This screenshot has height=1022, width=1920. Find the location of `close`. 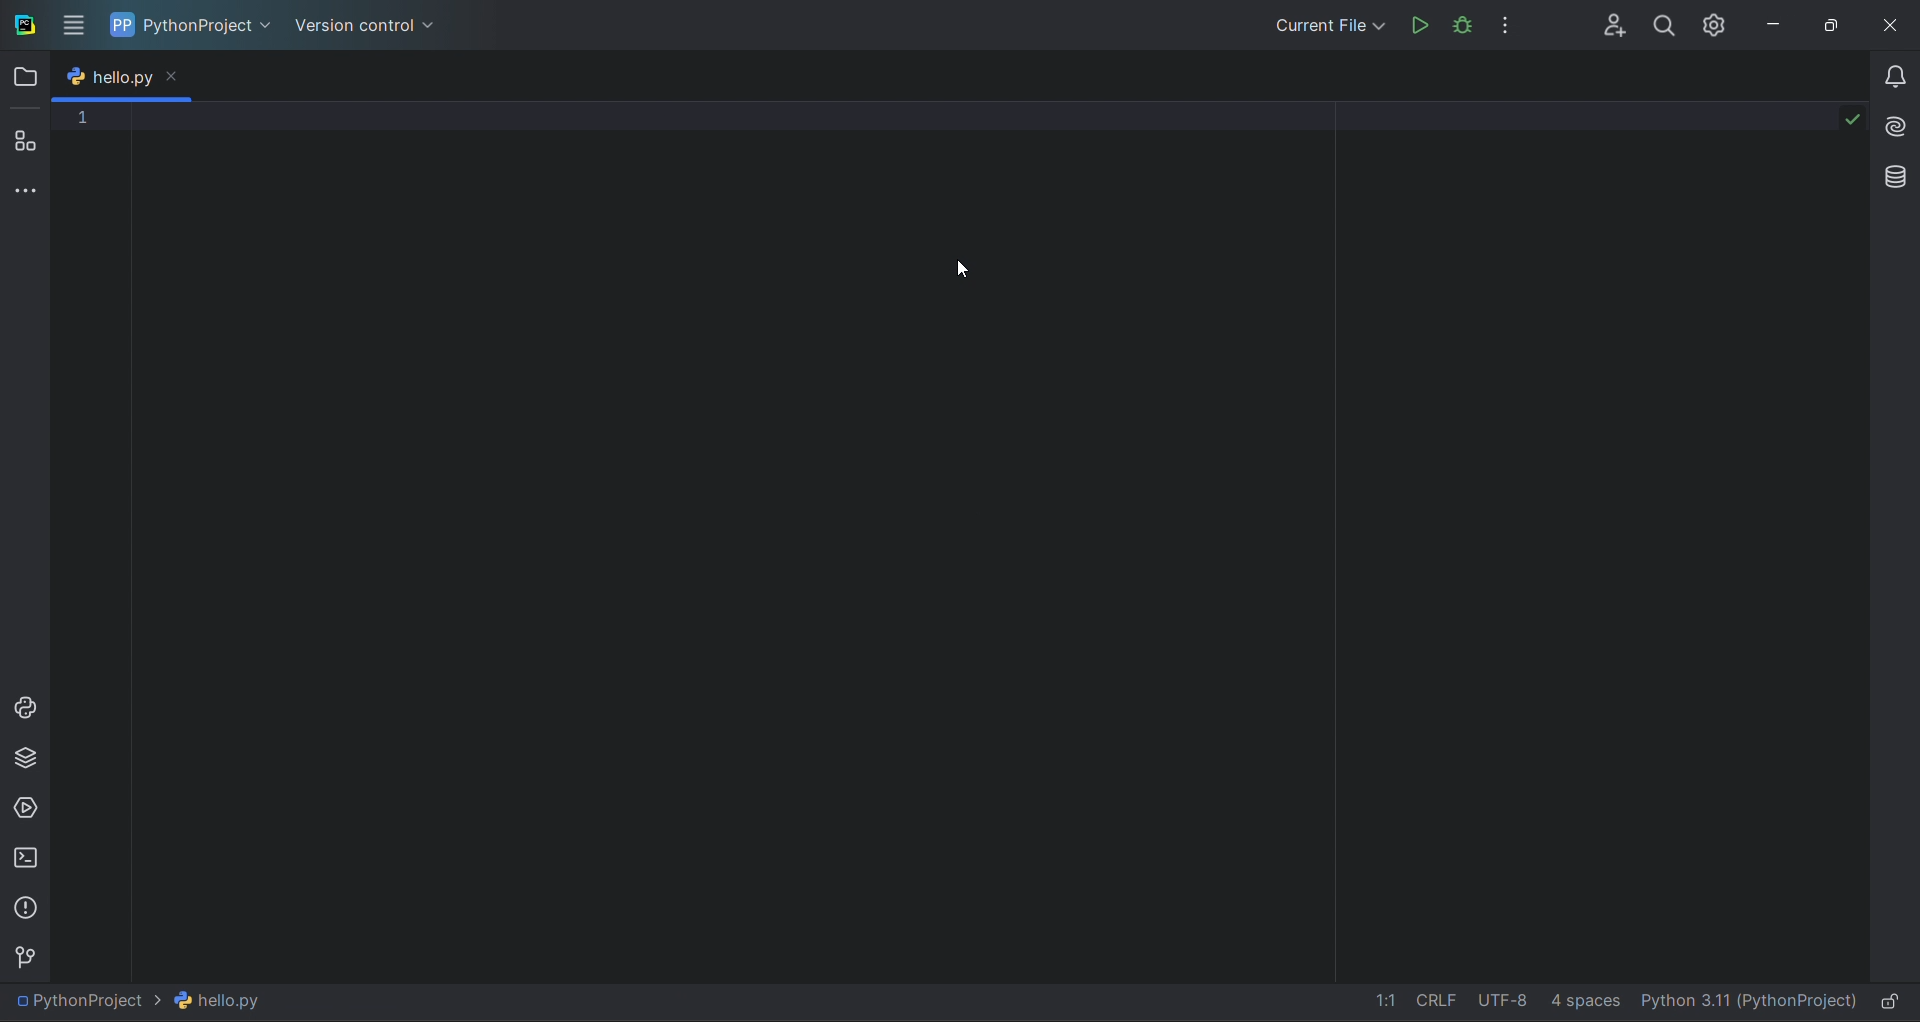

close is located at coordinates (1894, 20).